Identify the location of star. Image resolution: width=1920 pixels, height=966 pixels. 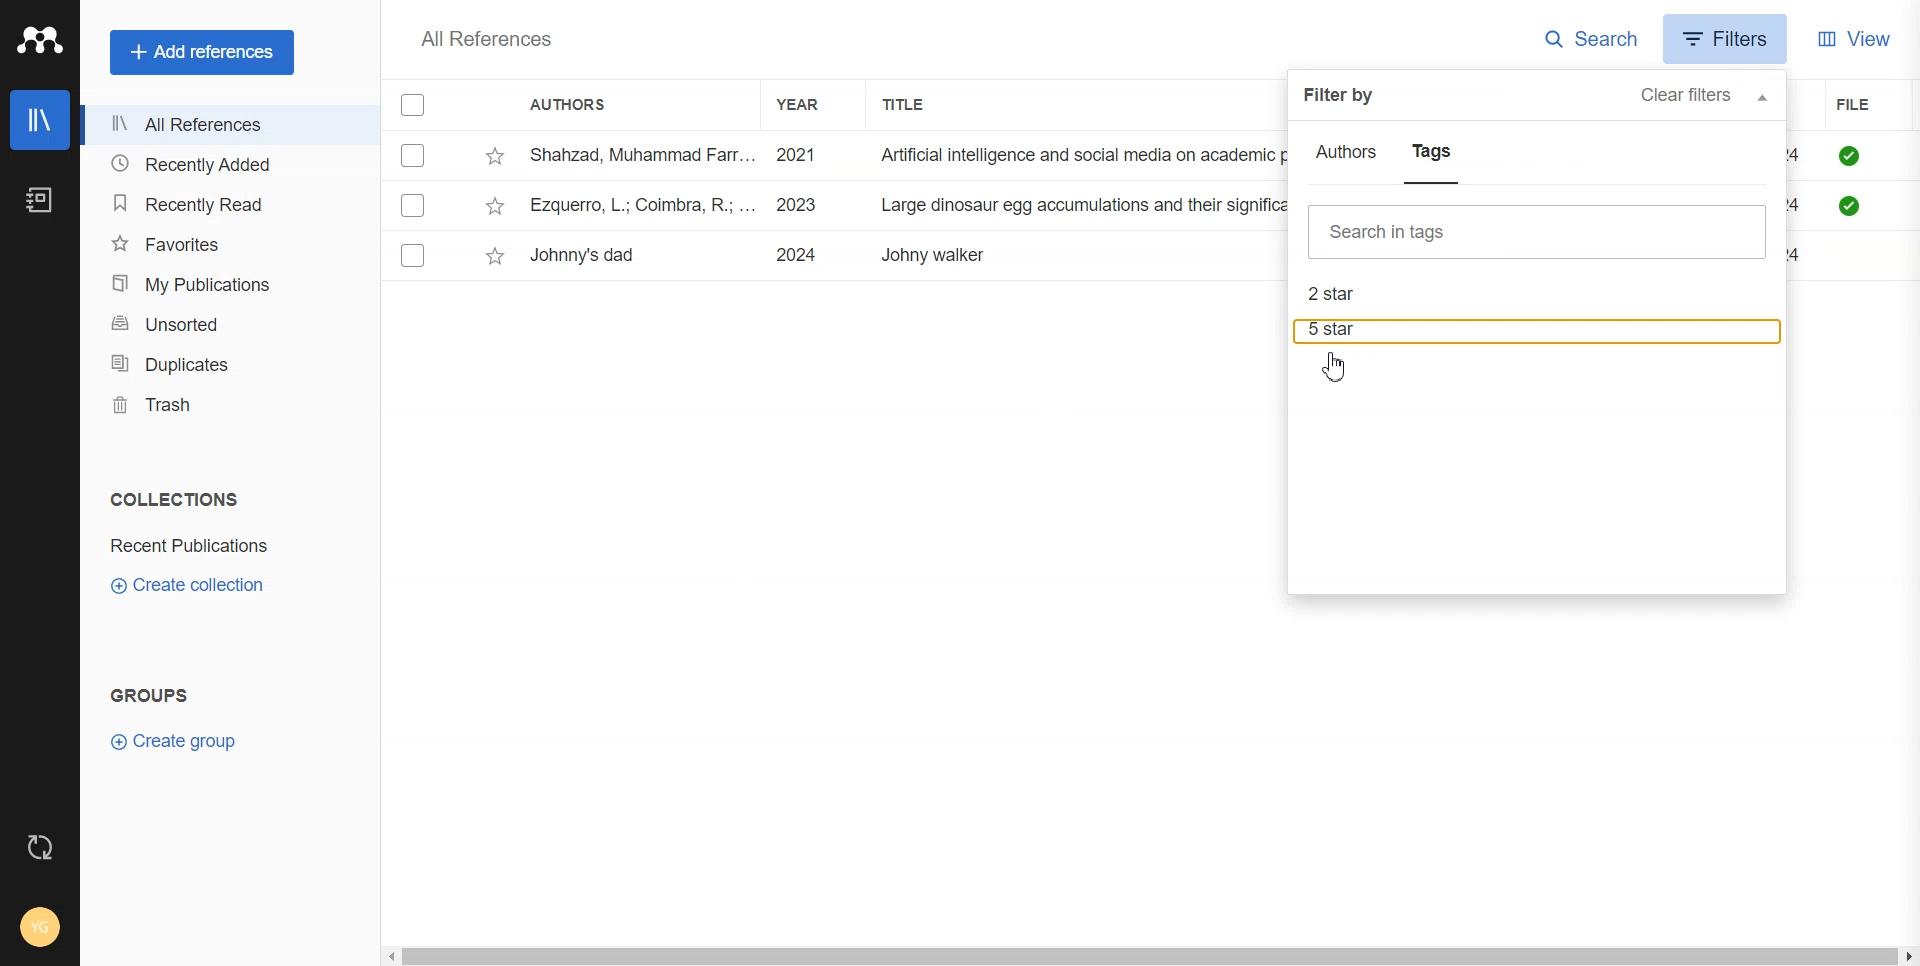
(496, 157).